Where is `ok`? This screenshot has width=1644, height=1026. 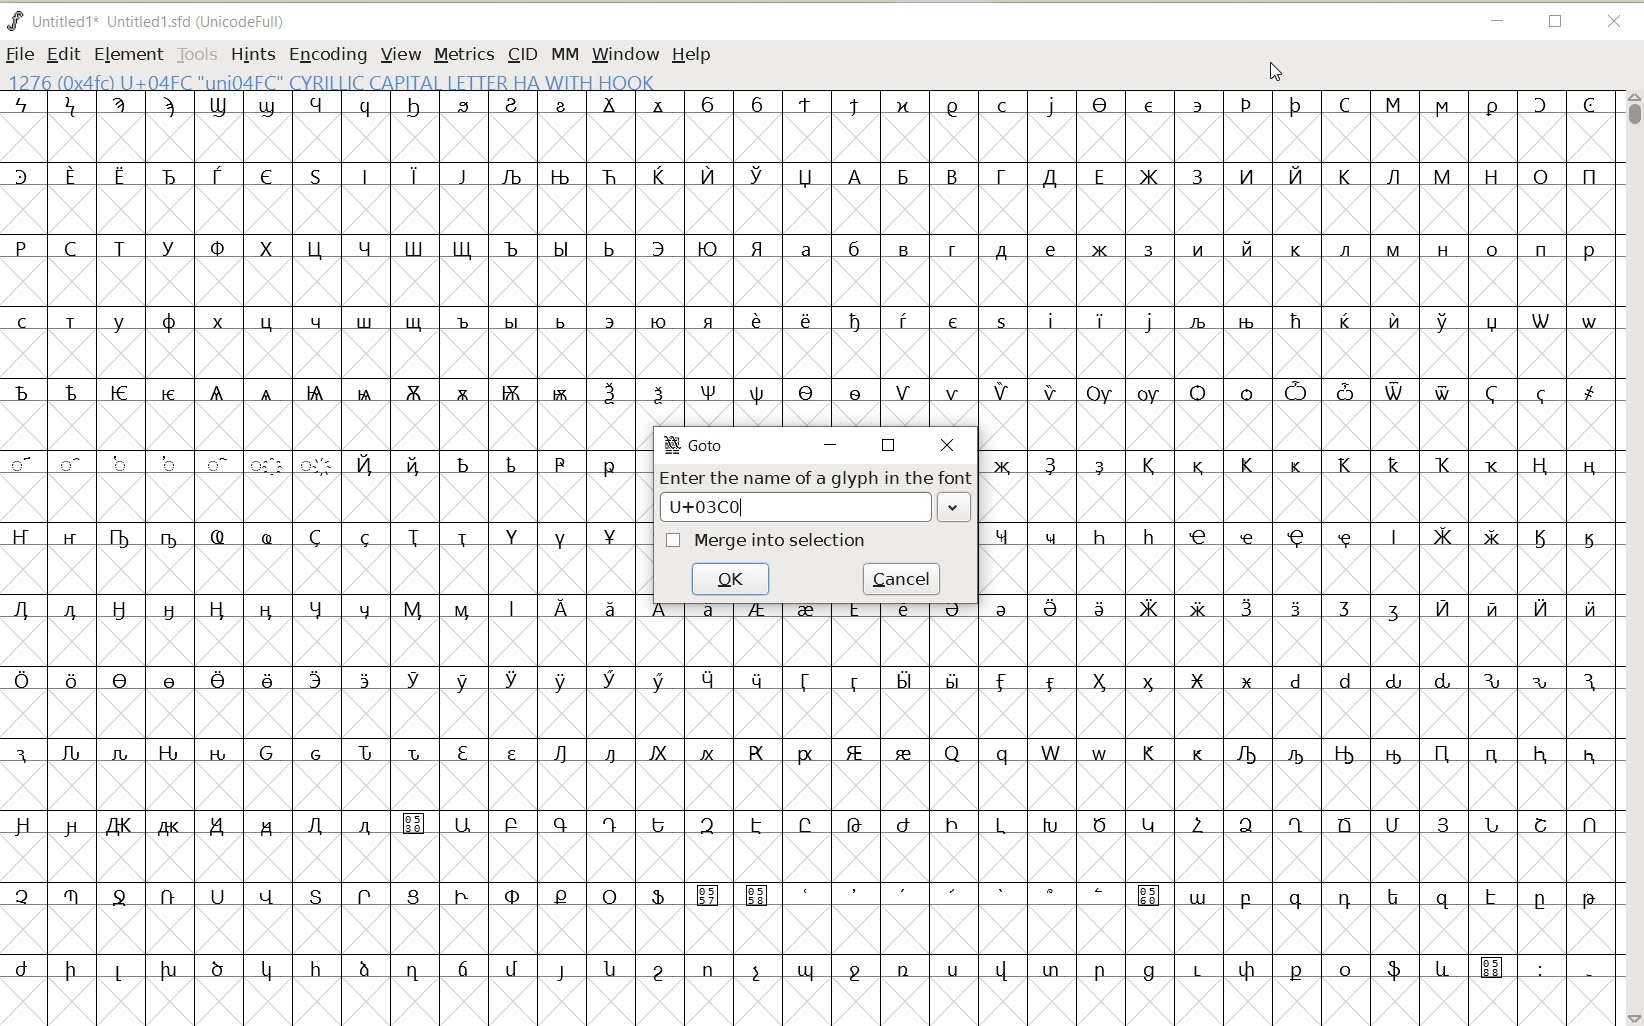
ok is located at coordinates (735, 580).